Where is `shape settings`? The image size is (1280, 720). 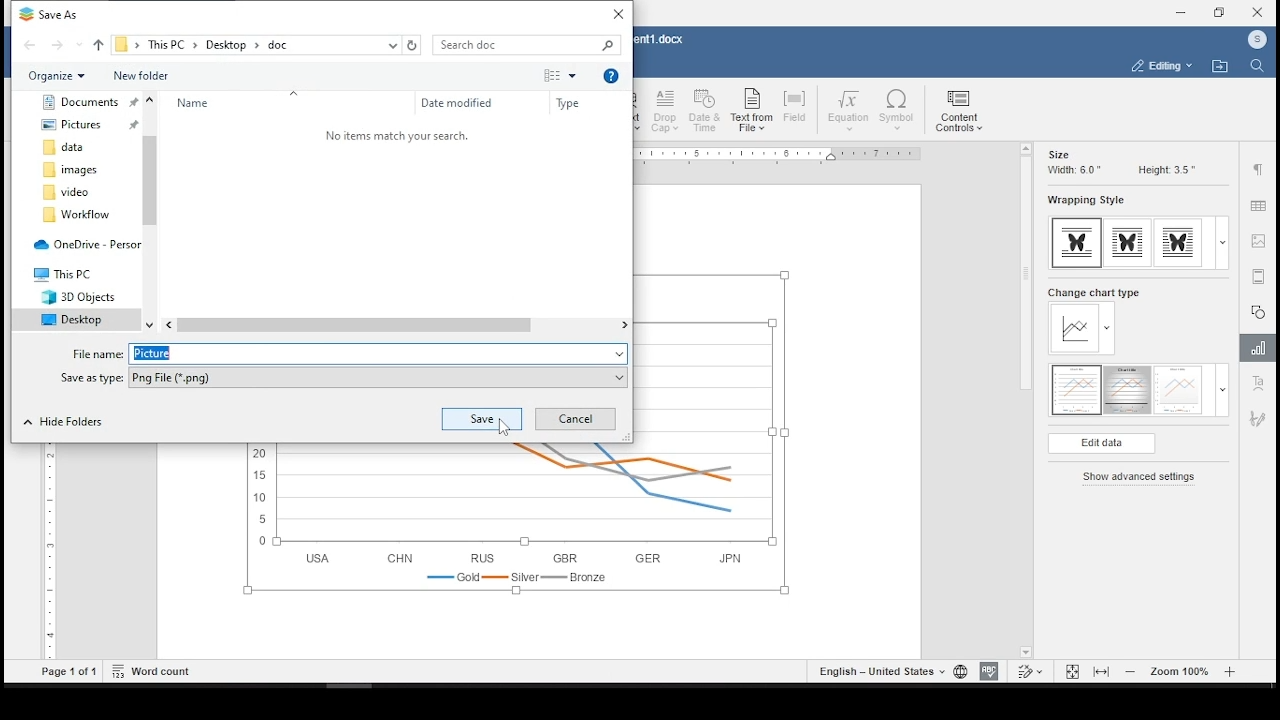
shape settings is located at coordinates (1259, 311).